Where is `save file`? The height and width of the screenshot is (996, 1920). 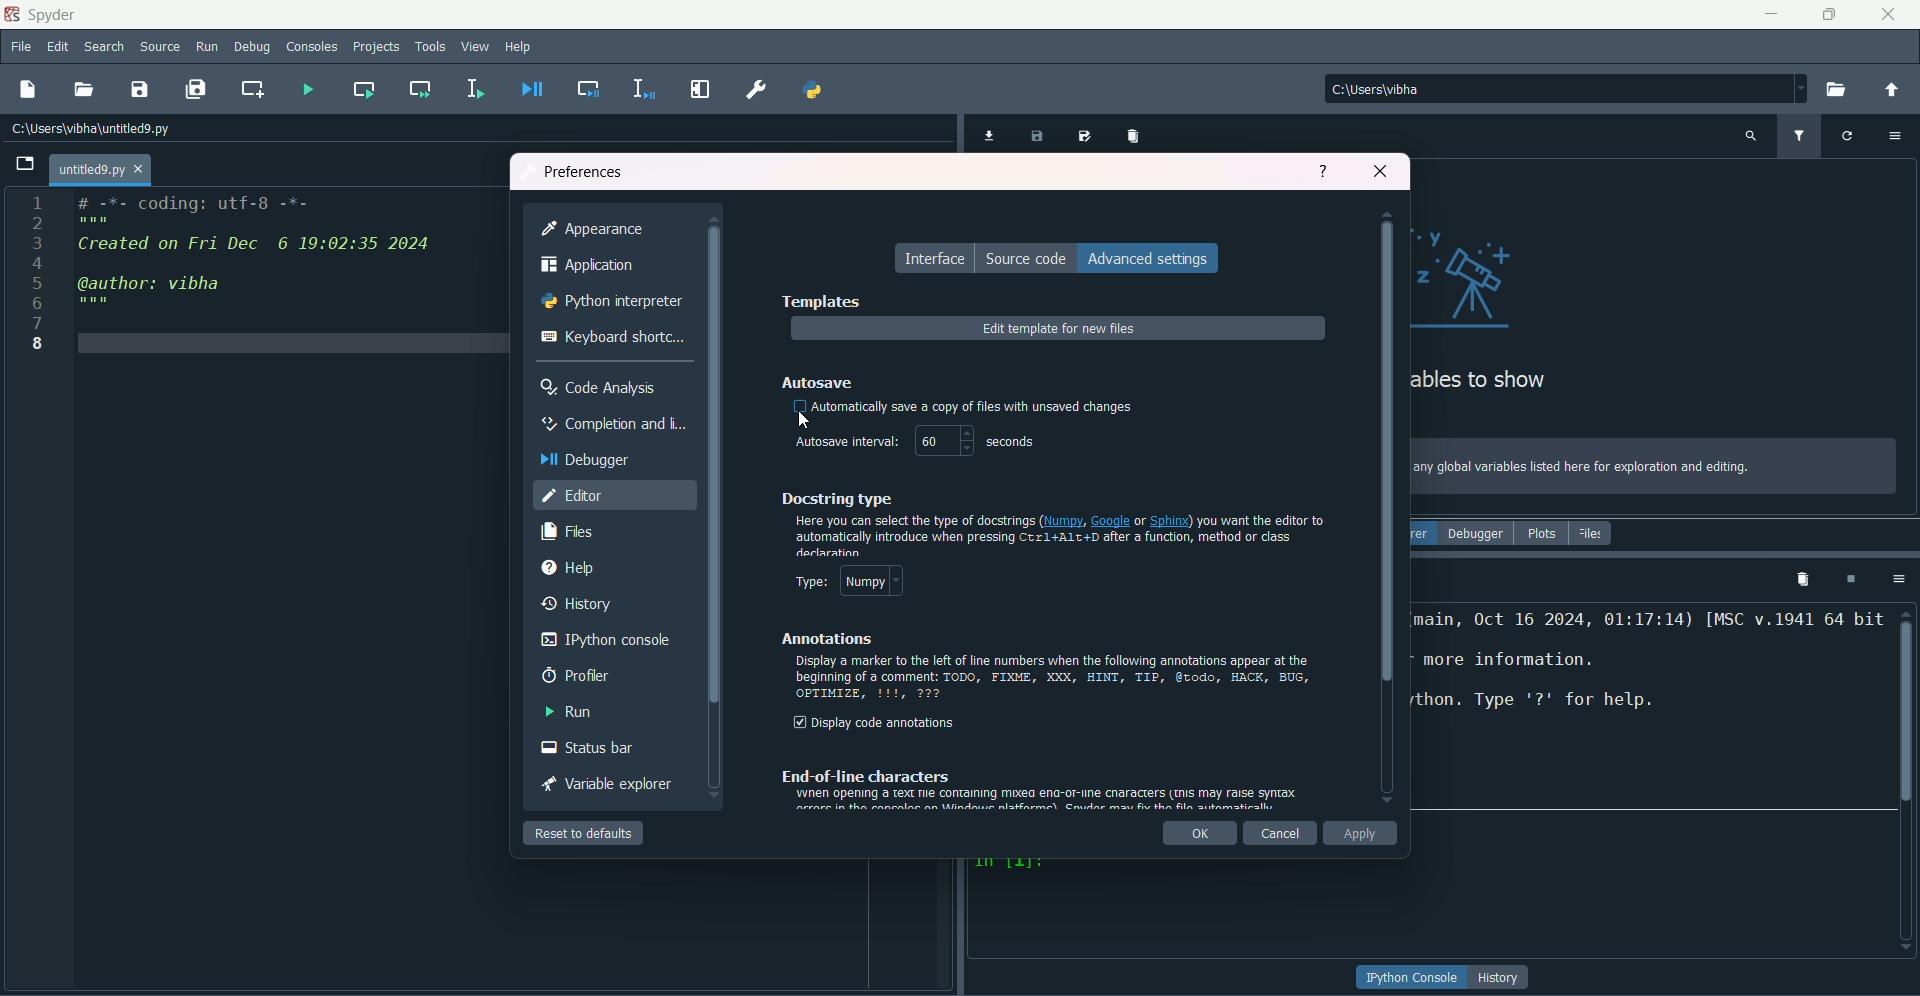
save file is located at coordinates (140, 88).